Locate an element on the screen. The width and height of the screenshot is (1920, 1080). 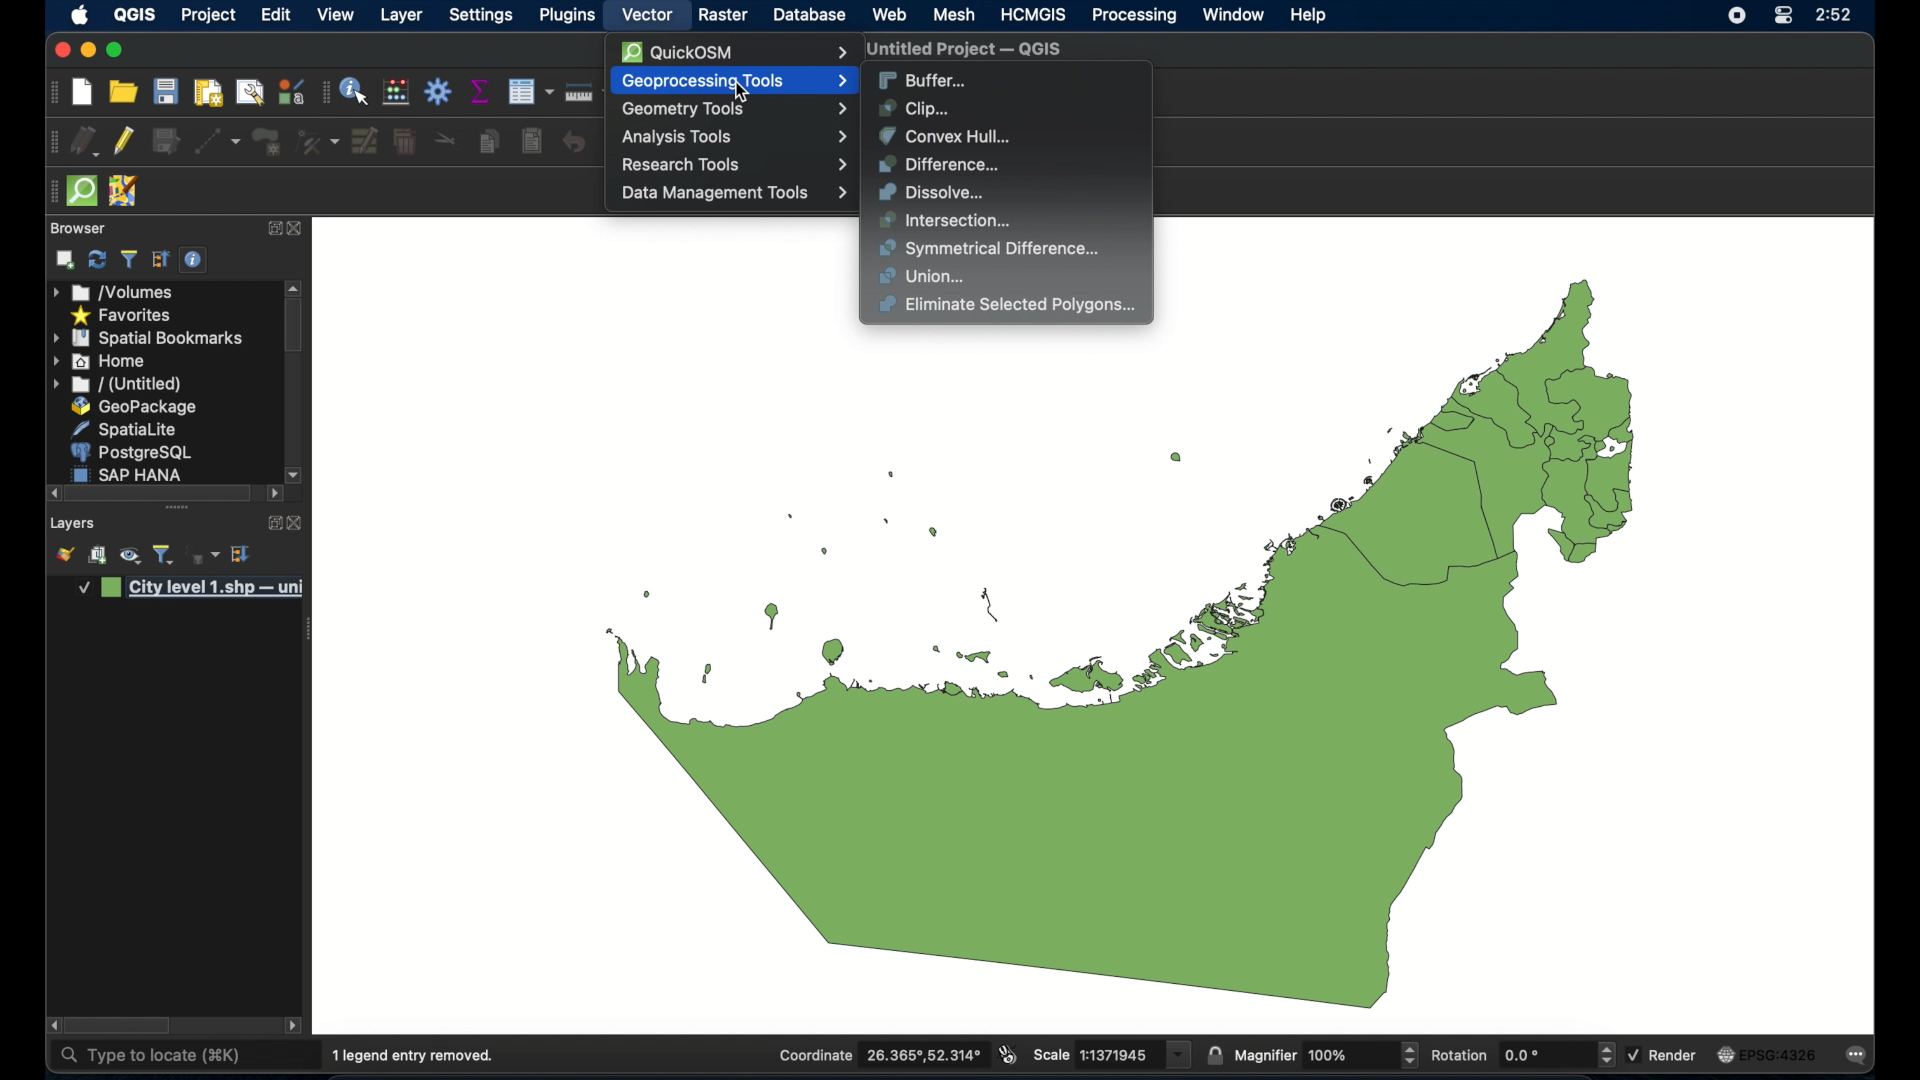
eliminate selected polygons is located at coordinates (1010, 306).